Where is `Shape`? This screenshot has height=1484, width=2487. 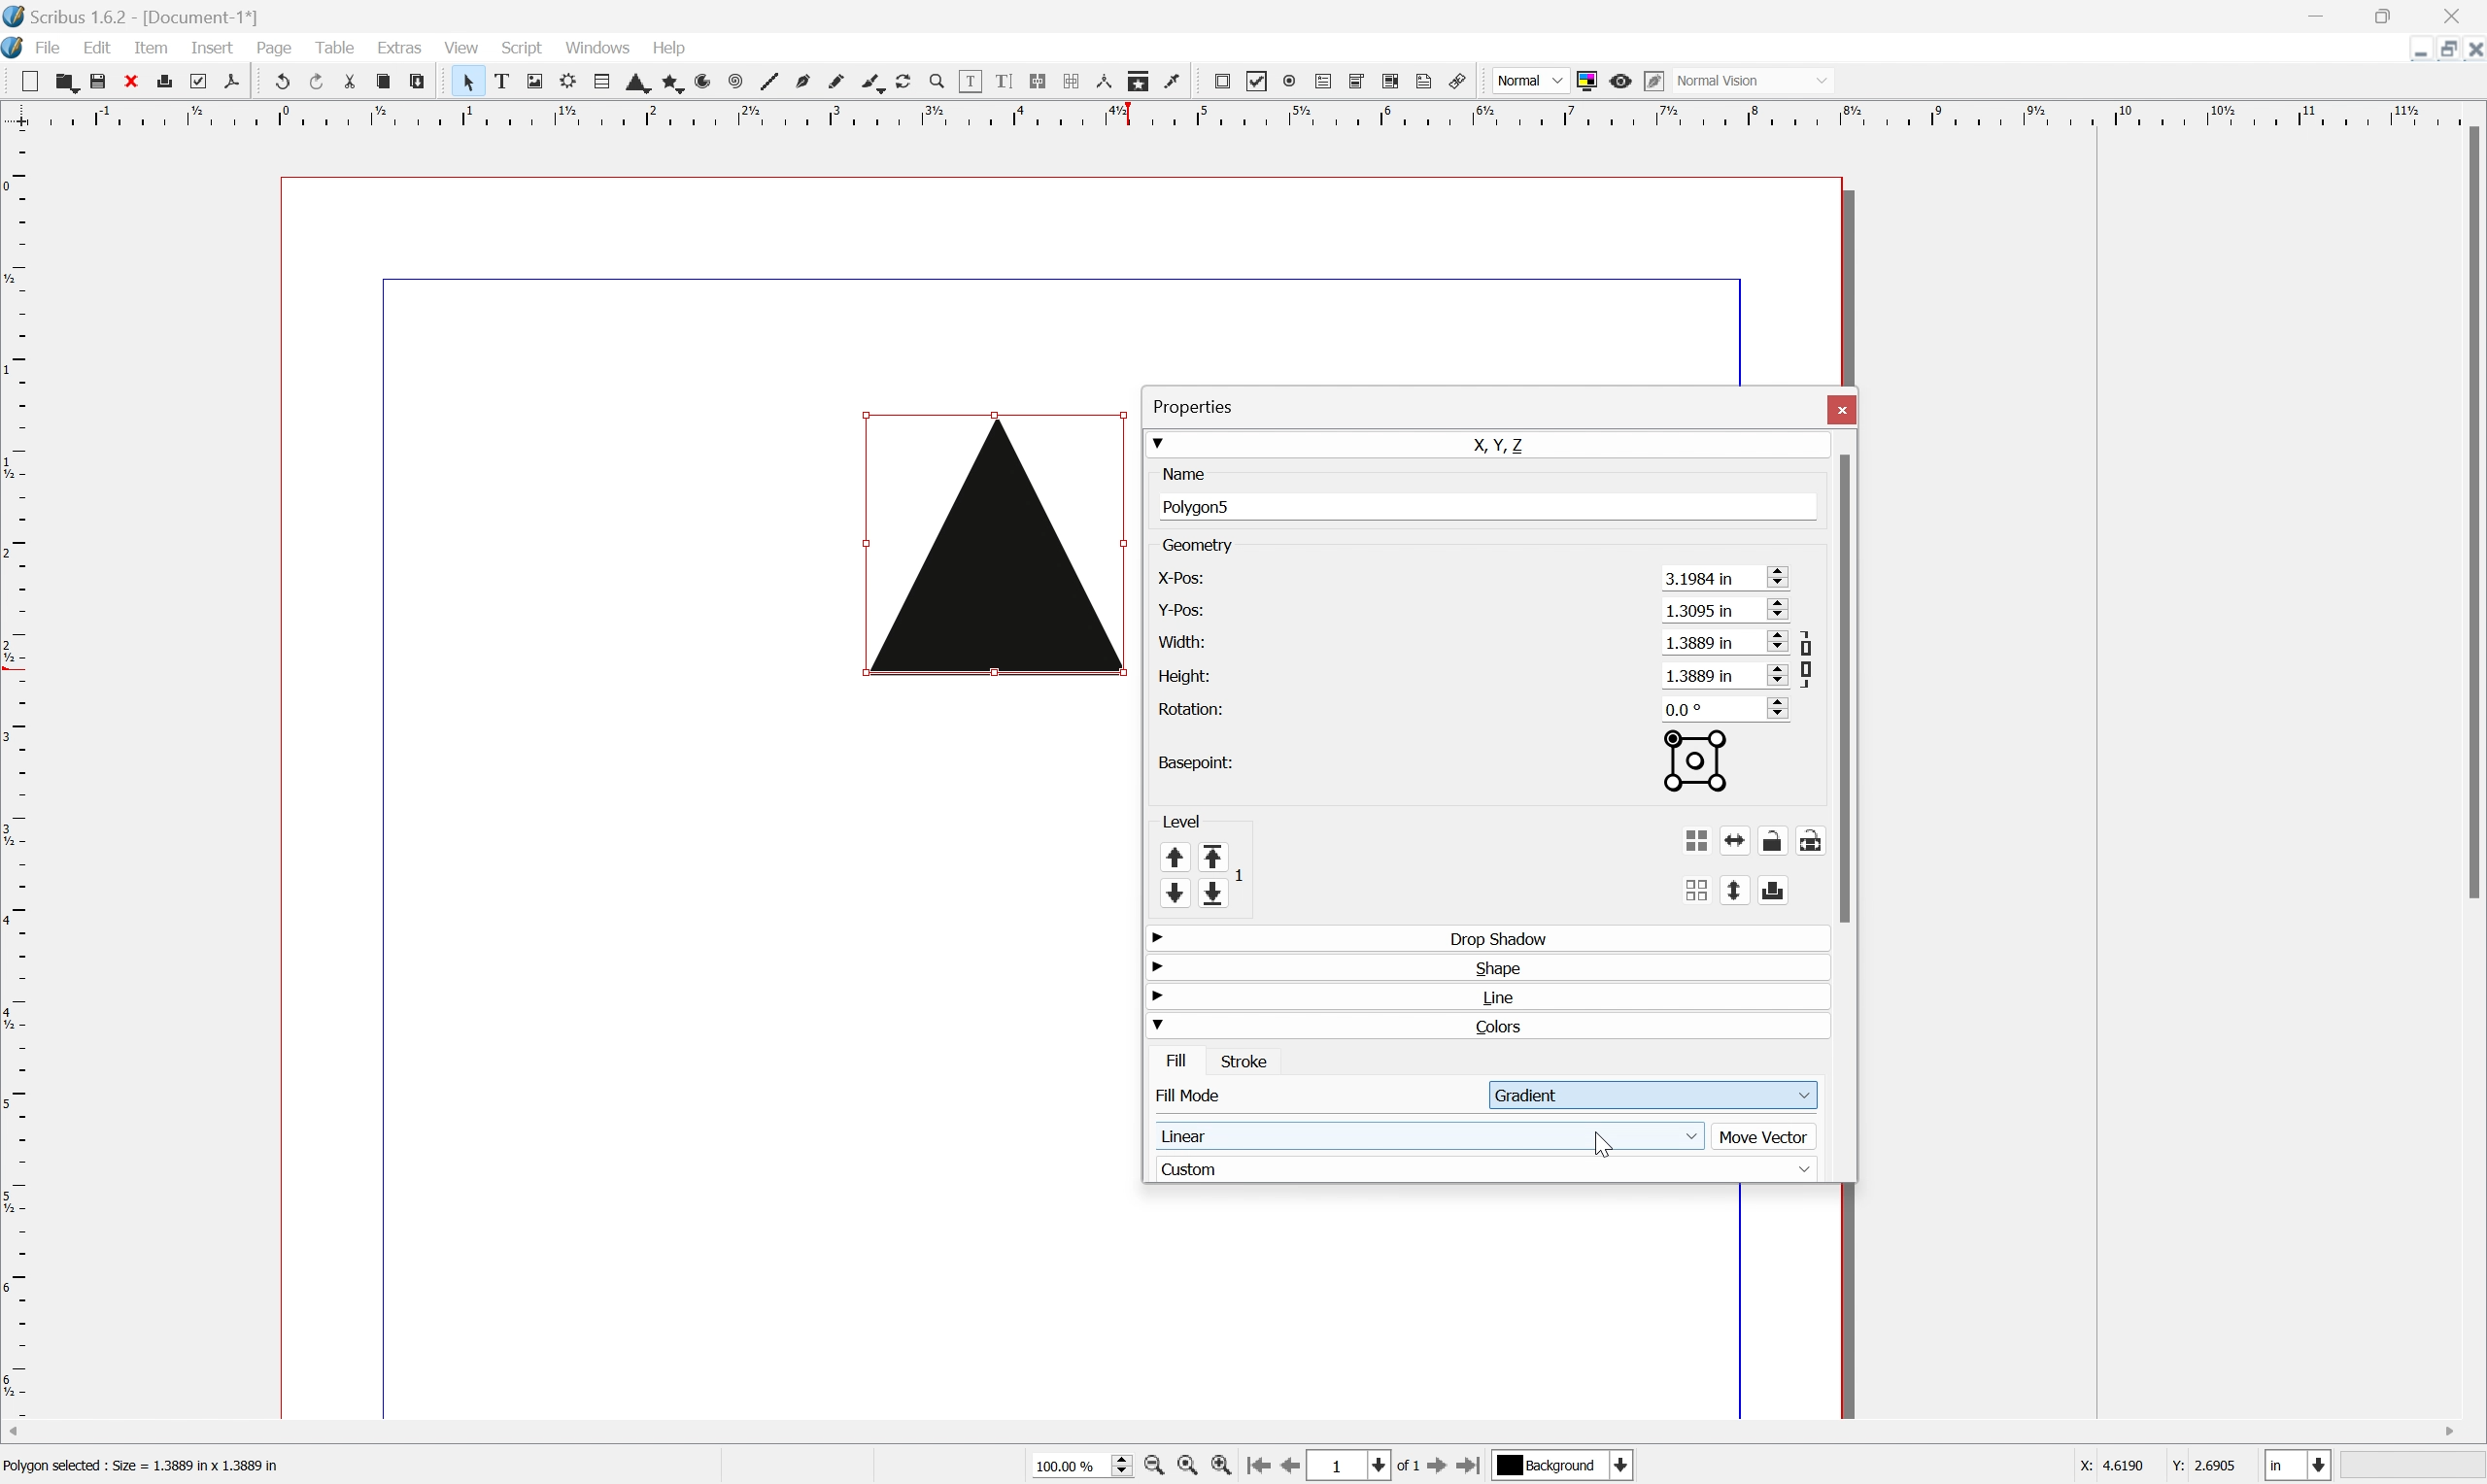 Shape is located at coordinates (630, 85).